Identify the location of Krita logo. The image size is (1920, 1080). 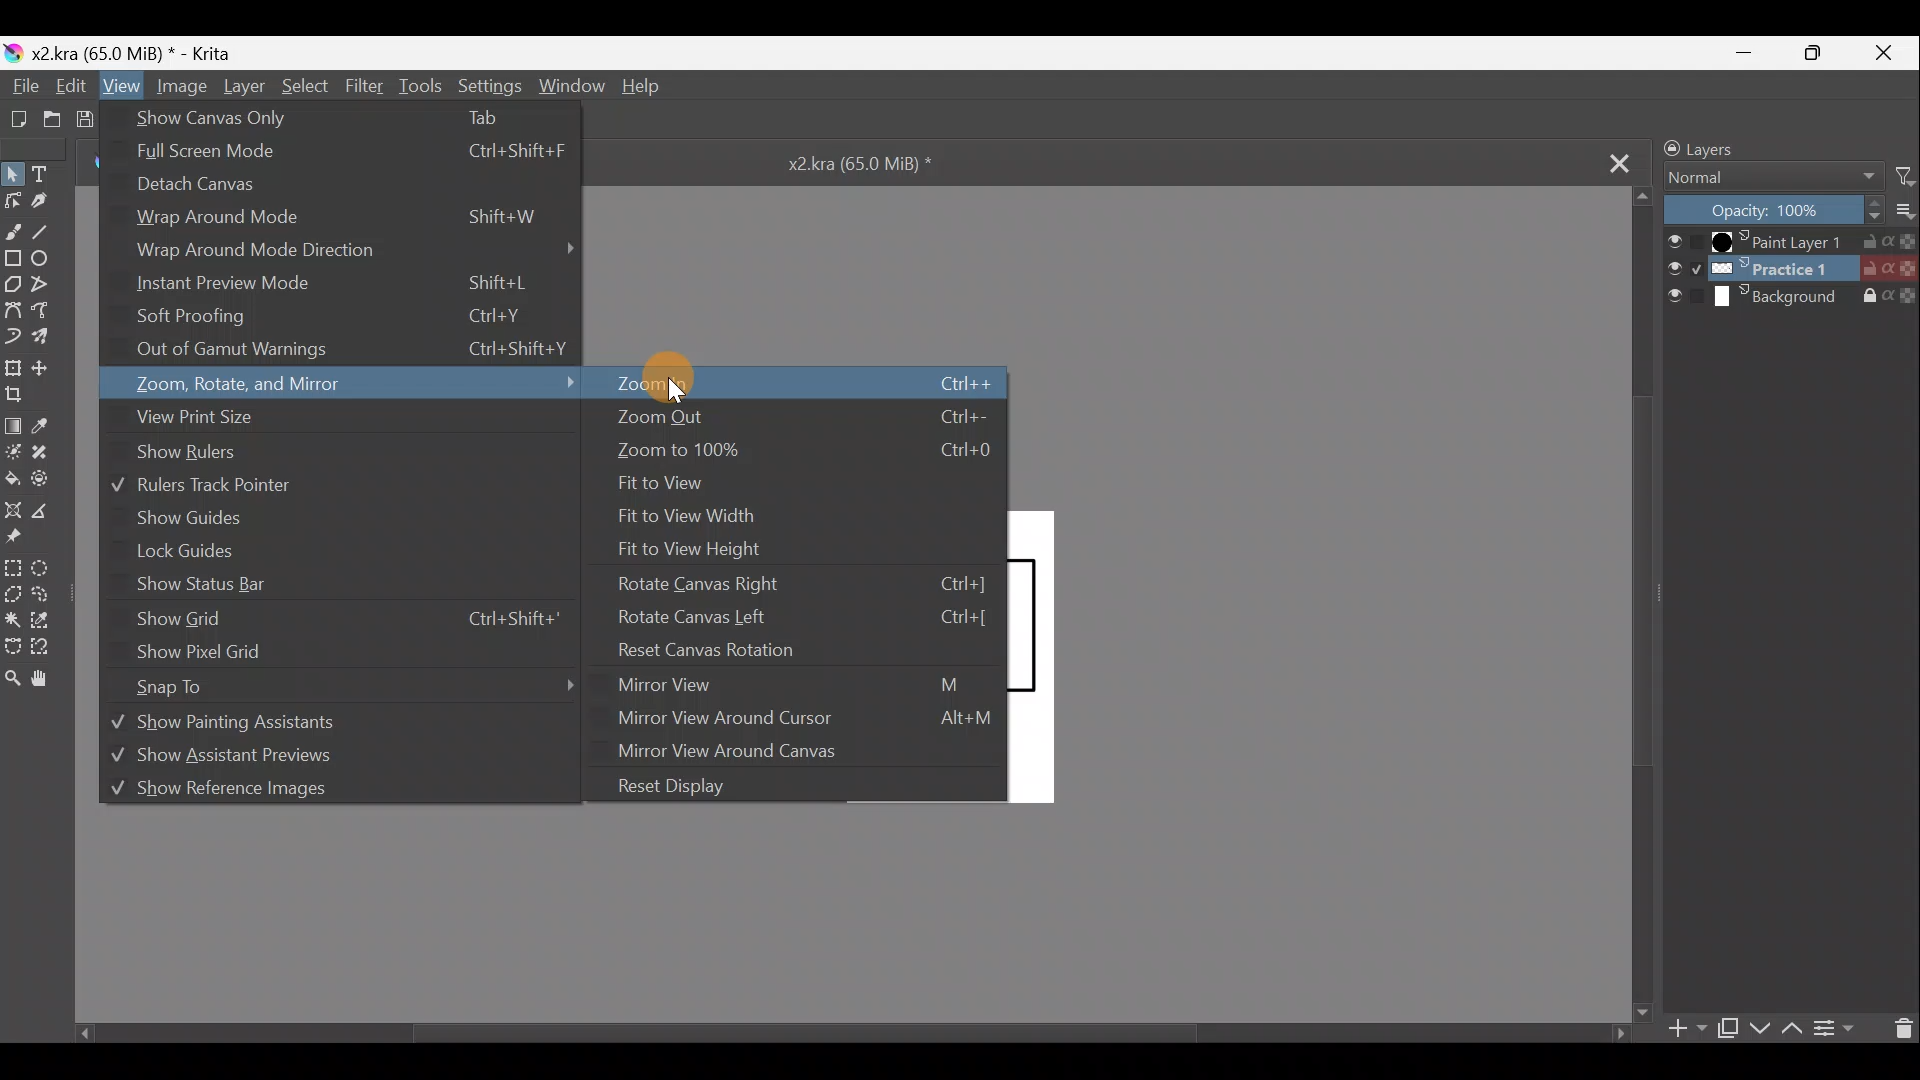
(12, 49).